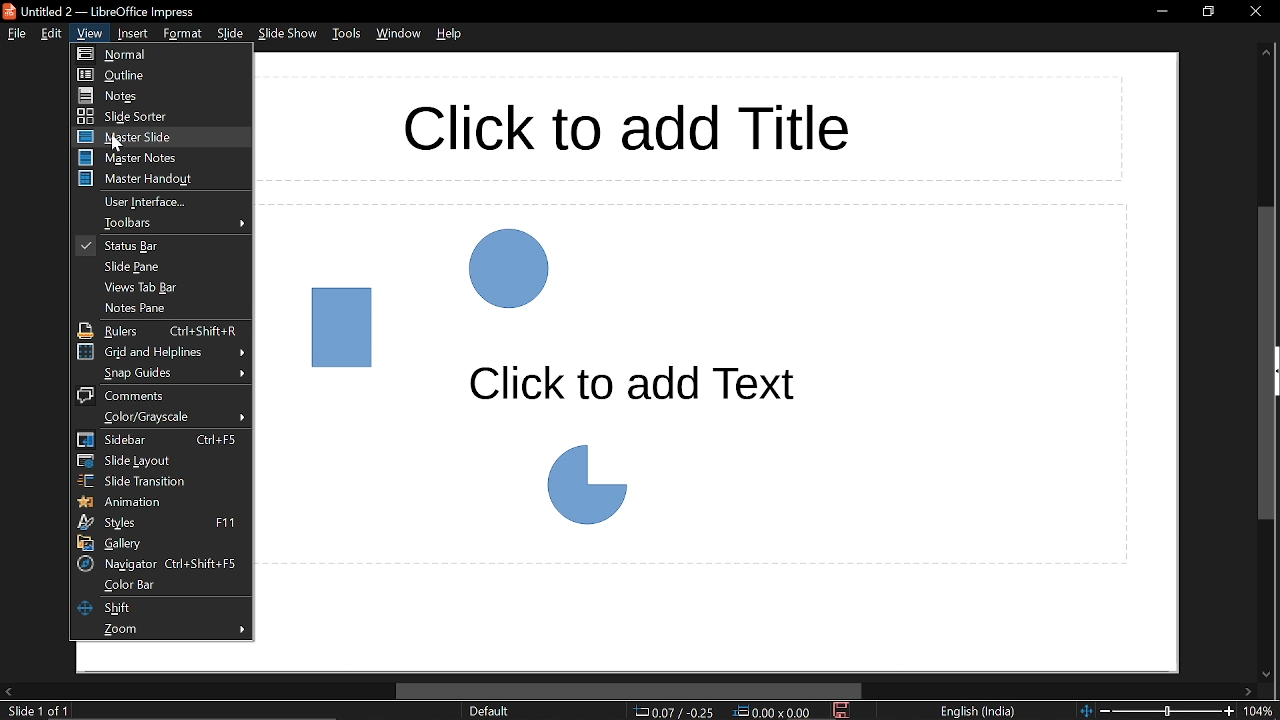 The width and height of the screenshot is (1280, 720). What do you see at coordinates (493, 712) in the screenshot?
I see `Current mode` at bounding box center [493, 712].